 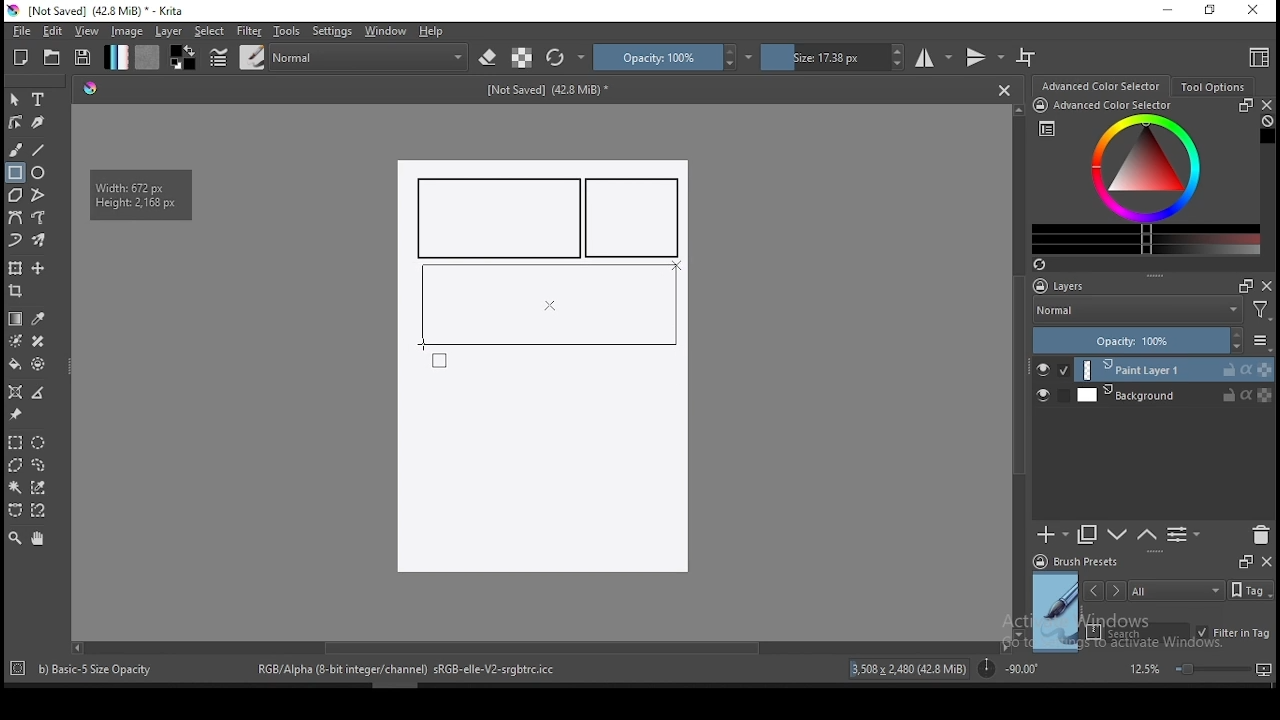 What do you see at coordinates (36, 539) in the screenshot?
I see `pan tool` at bounding box center [36, 539].